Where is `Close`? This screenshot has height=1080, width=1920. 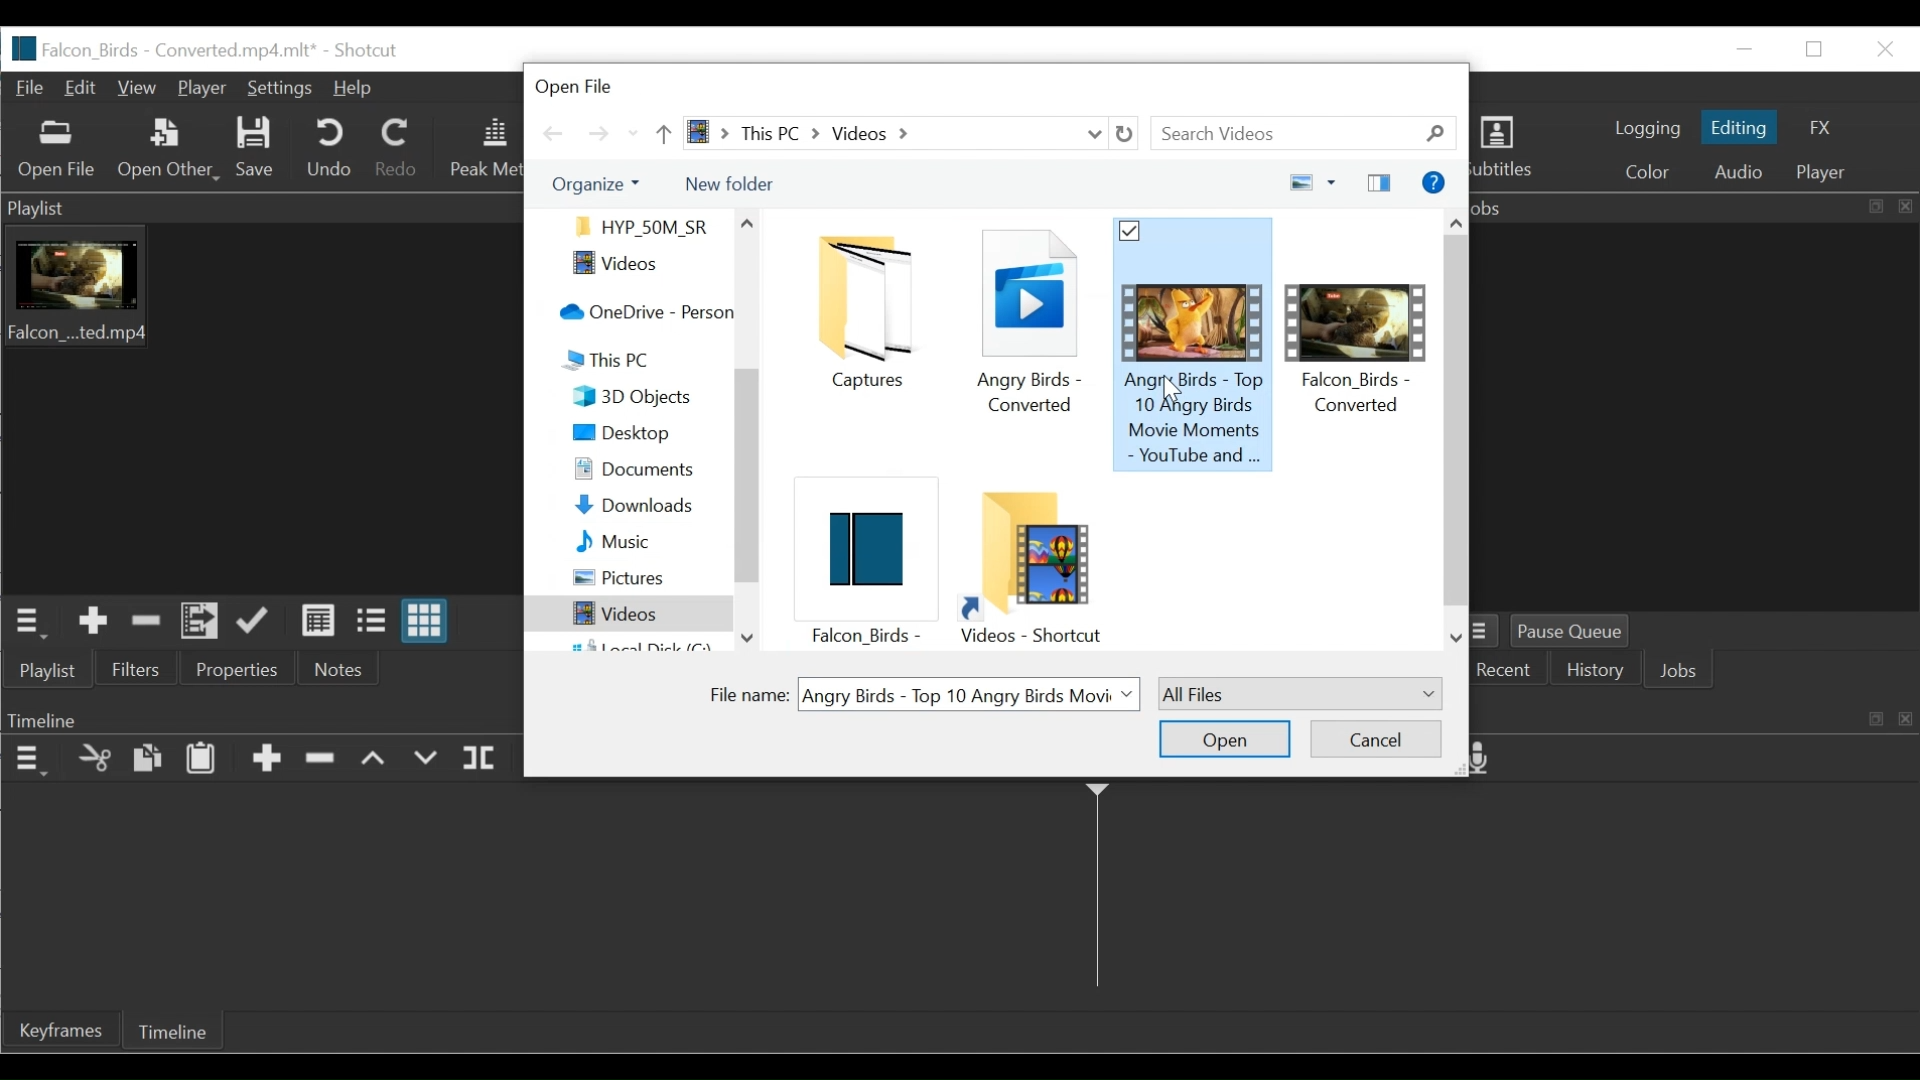 Close is located at coordinates (1445, 84).